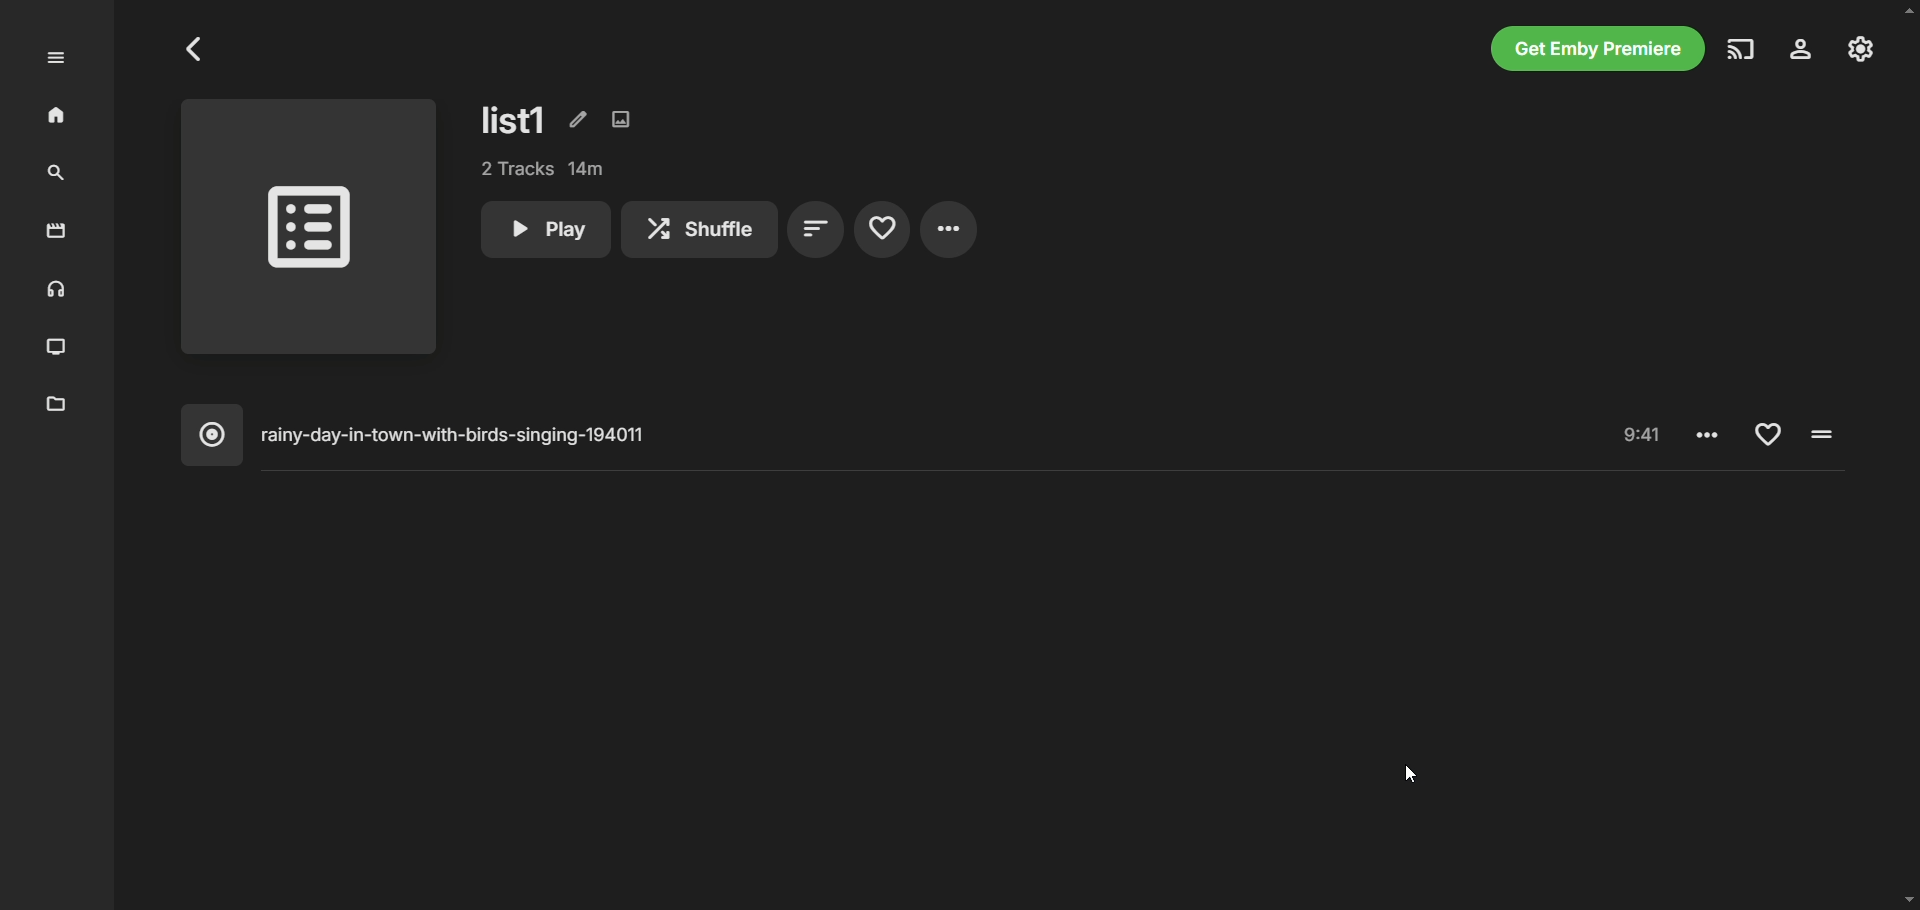  Describe the element at coordinates (816, 230) in the screenshot. I see `sort` at that location.